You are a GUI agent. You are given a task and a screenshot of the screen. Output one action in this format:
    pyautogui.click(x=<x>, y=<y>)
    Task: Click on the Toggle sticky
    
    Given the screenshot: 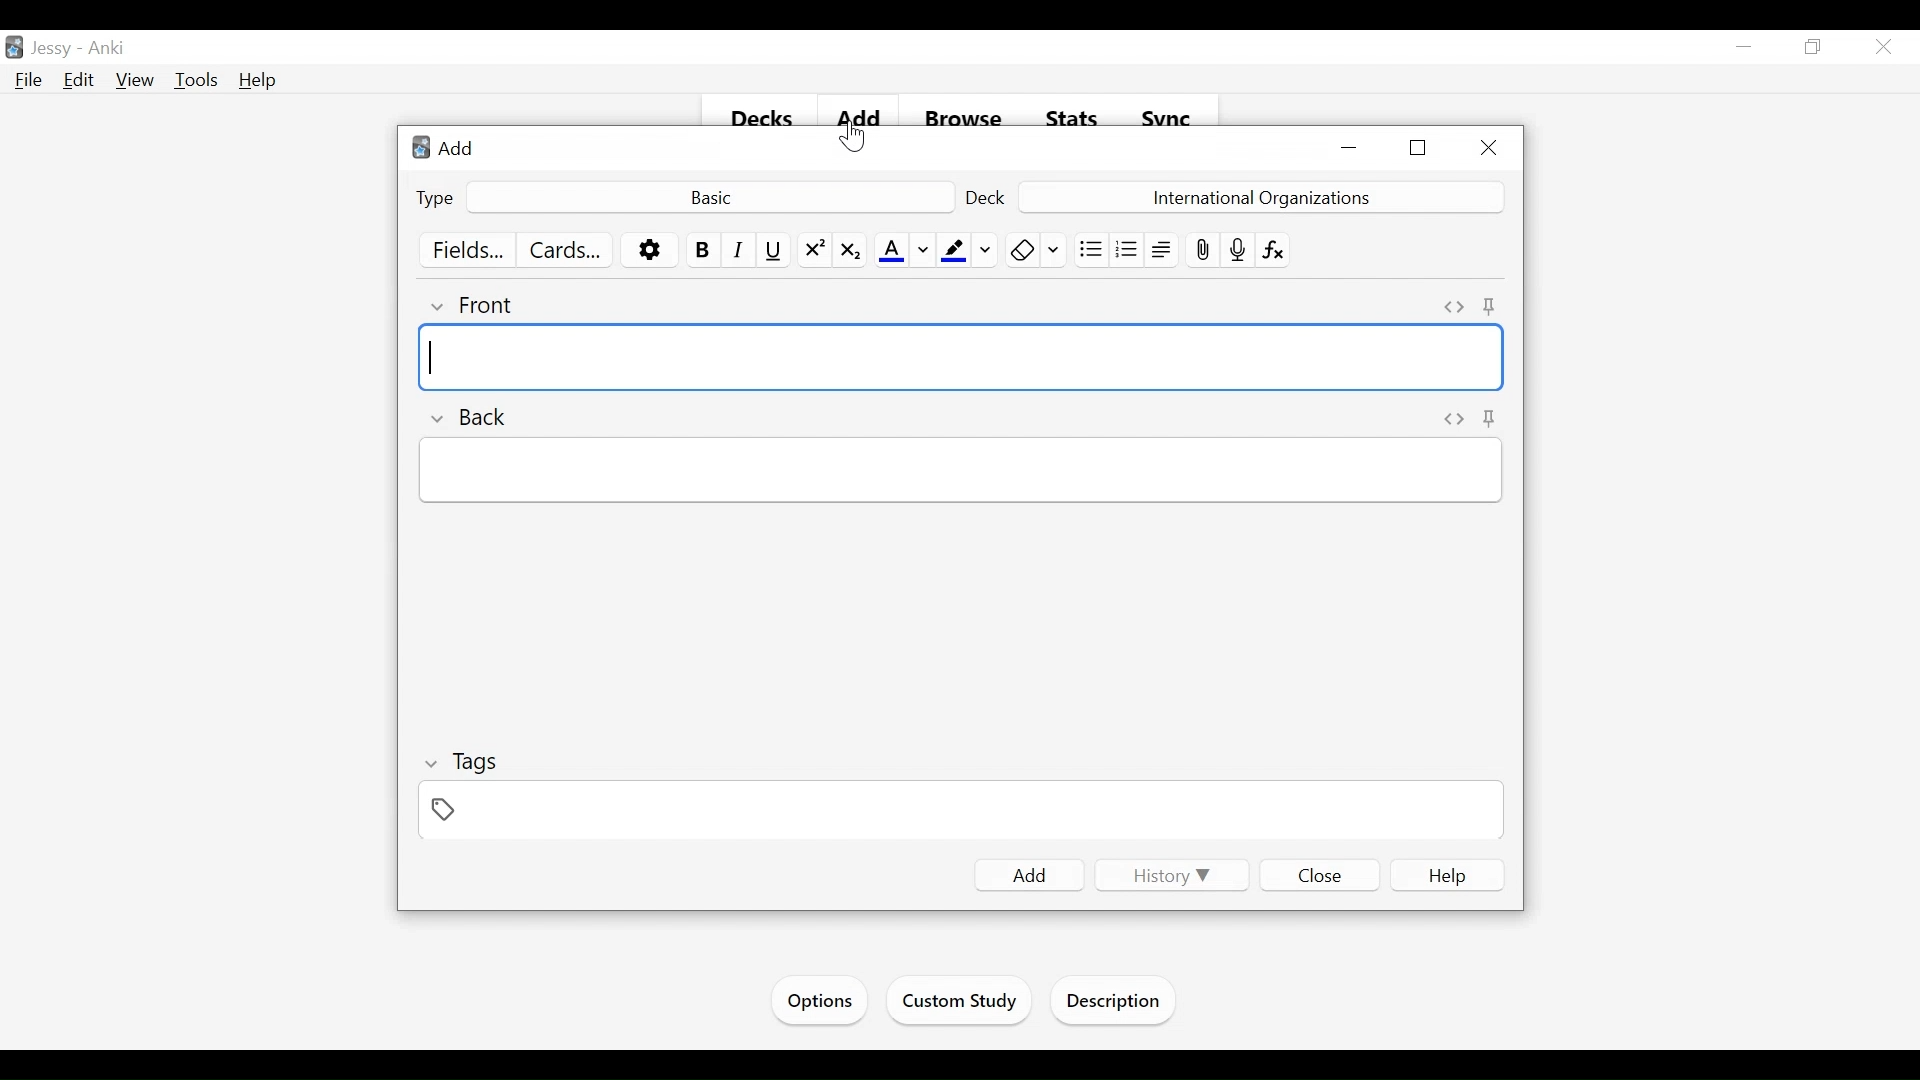 What is the action you would take?
    pyautogui.click(x=1493, y=306)
    